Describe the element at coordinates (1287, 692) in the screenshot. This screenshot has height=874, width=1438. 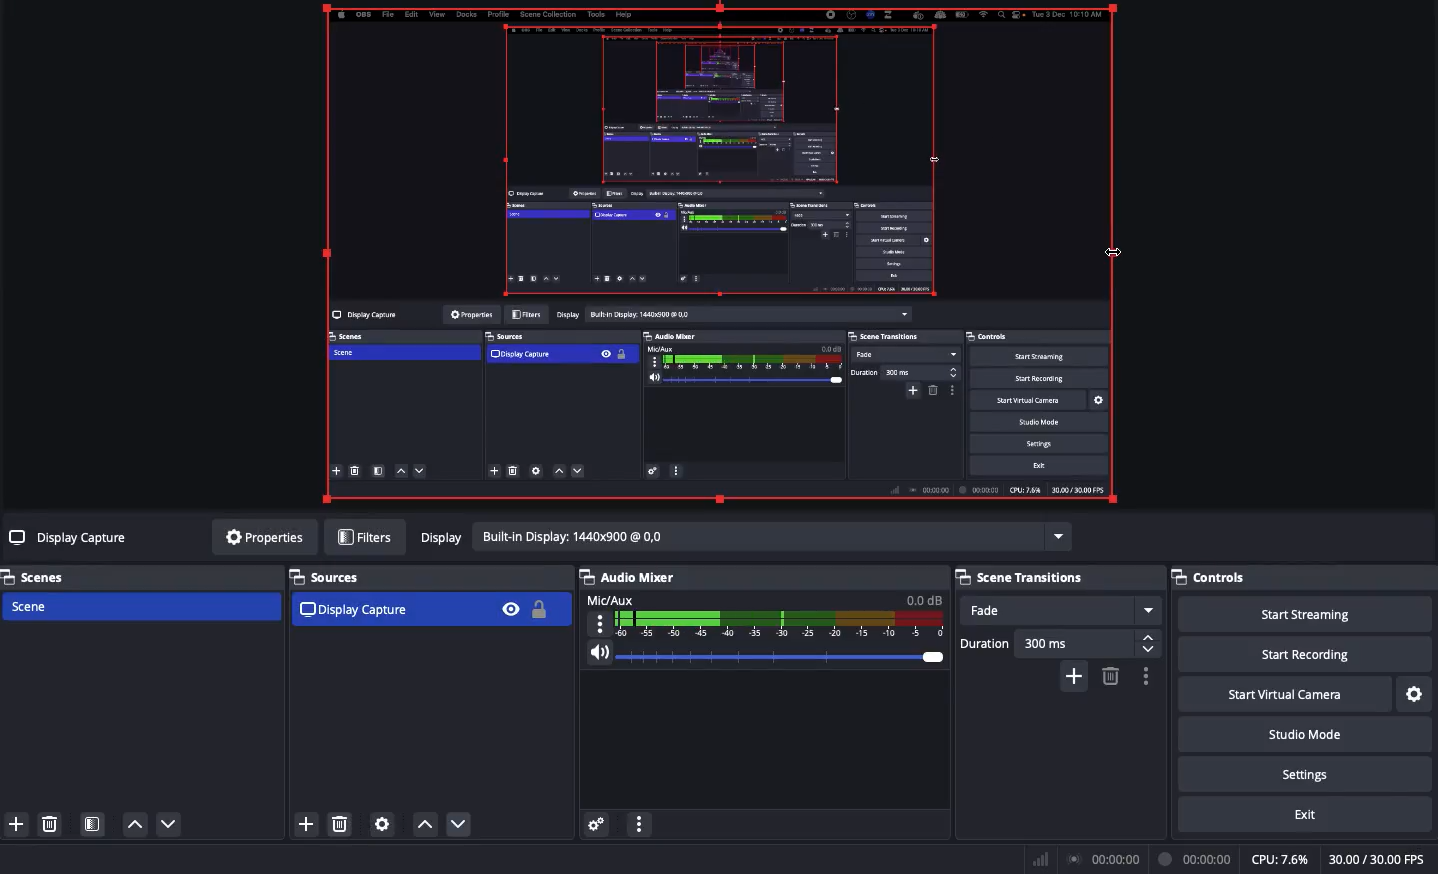
I see `Start virtual camera` at that location.